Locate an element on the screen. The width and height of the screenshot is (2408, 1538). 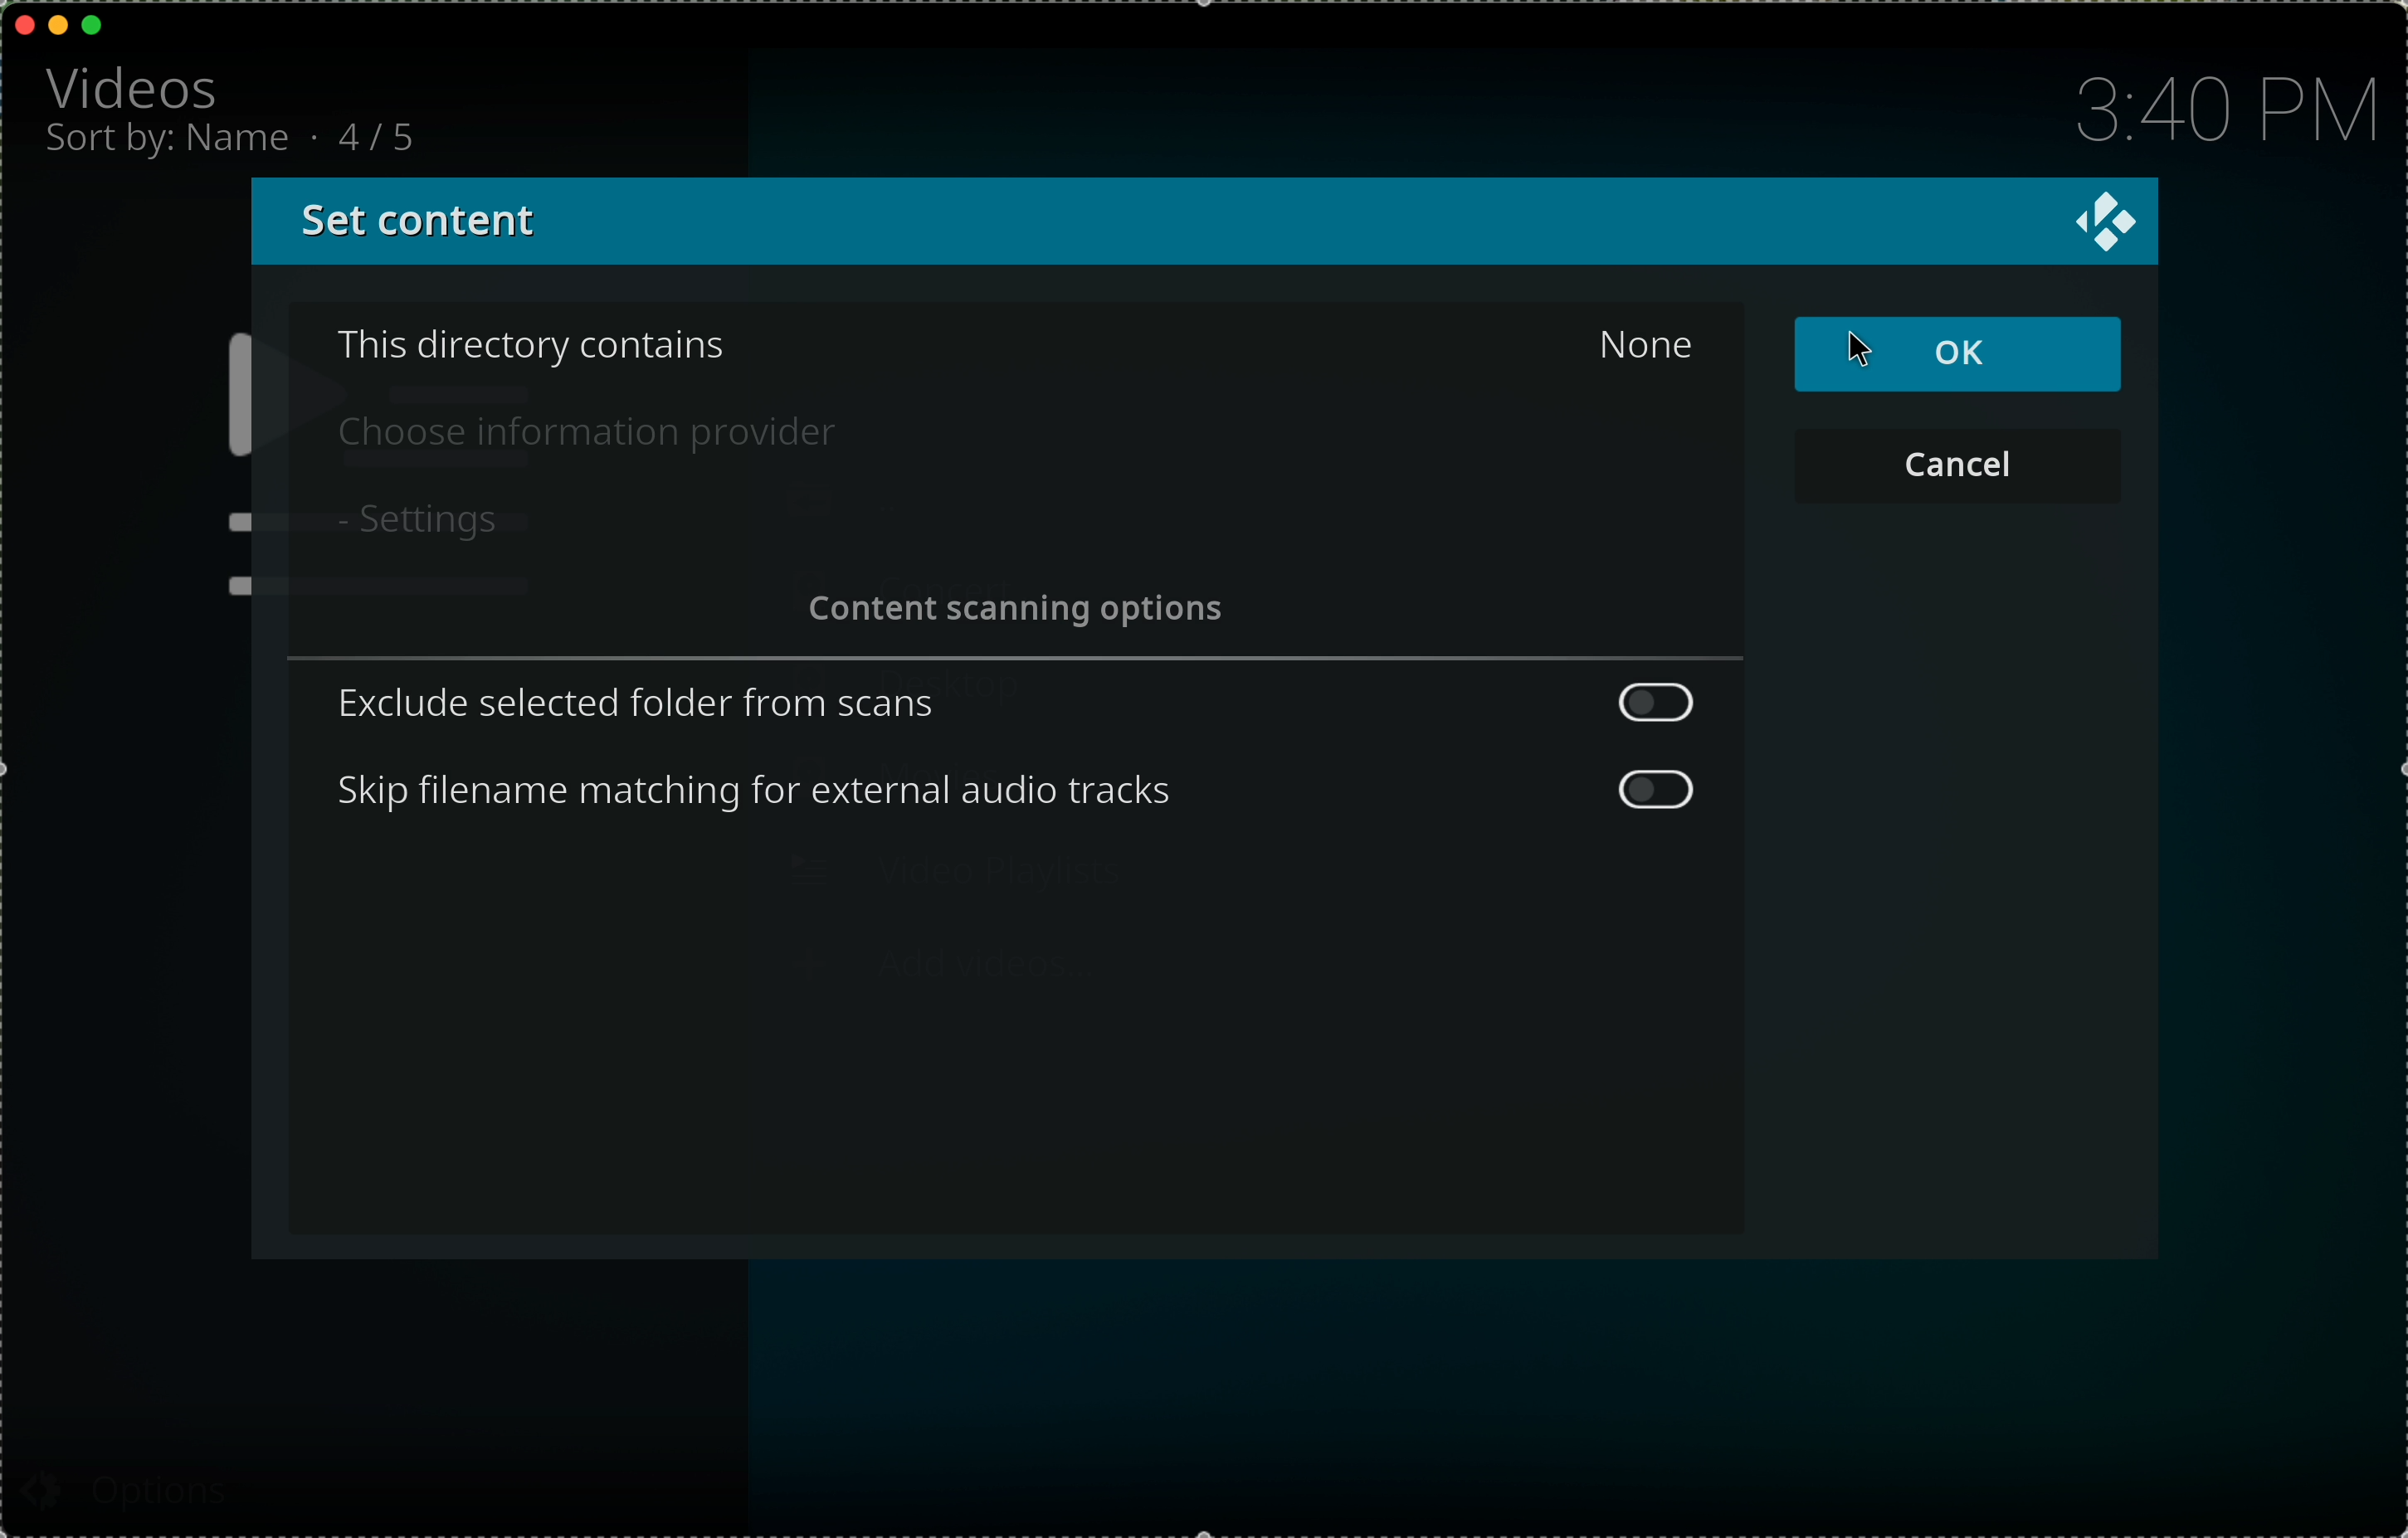
choose information provider is located at coordinates (593, 433).